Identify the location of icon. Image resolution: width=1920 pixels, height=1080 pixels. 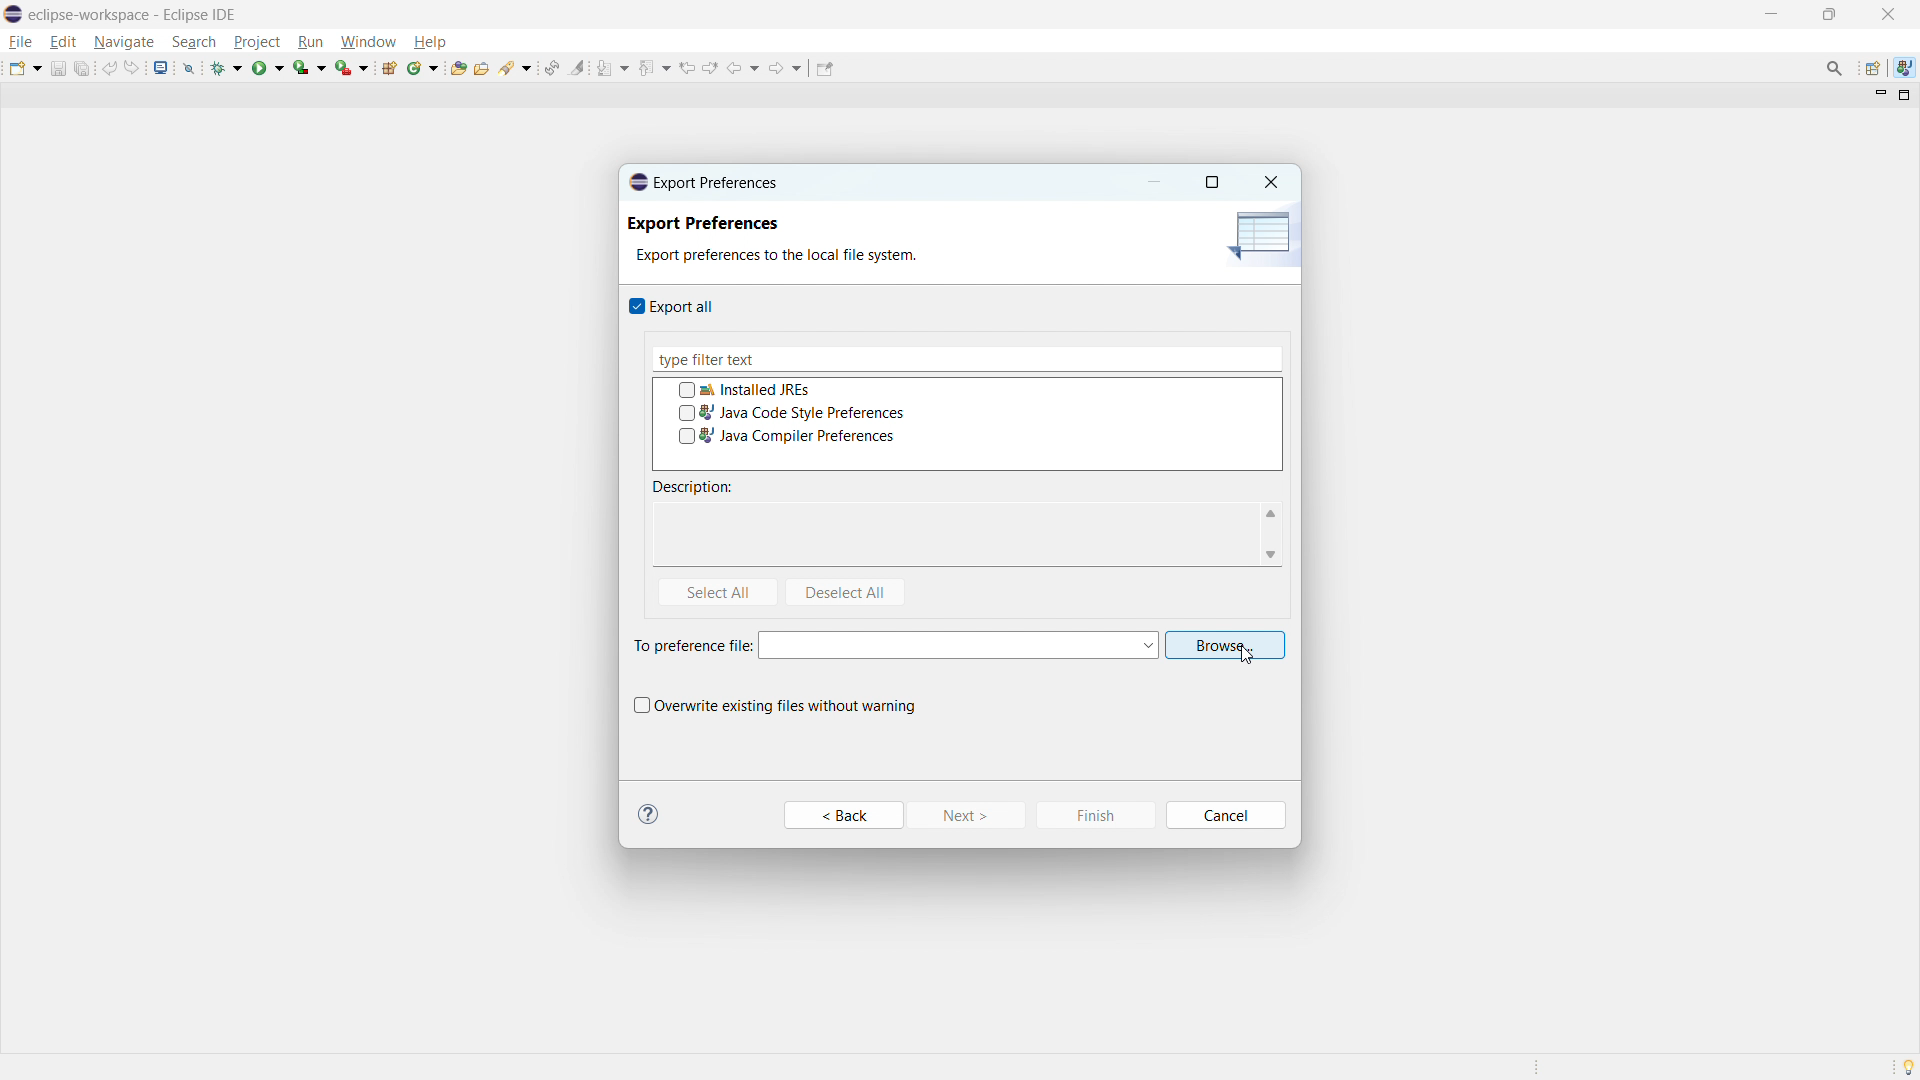
(1270, 242).